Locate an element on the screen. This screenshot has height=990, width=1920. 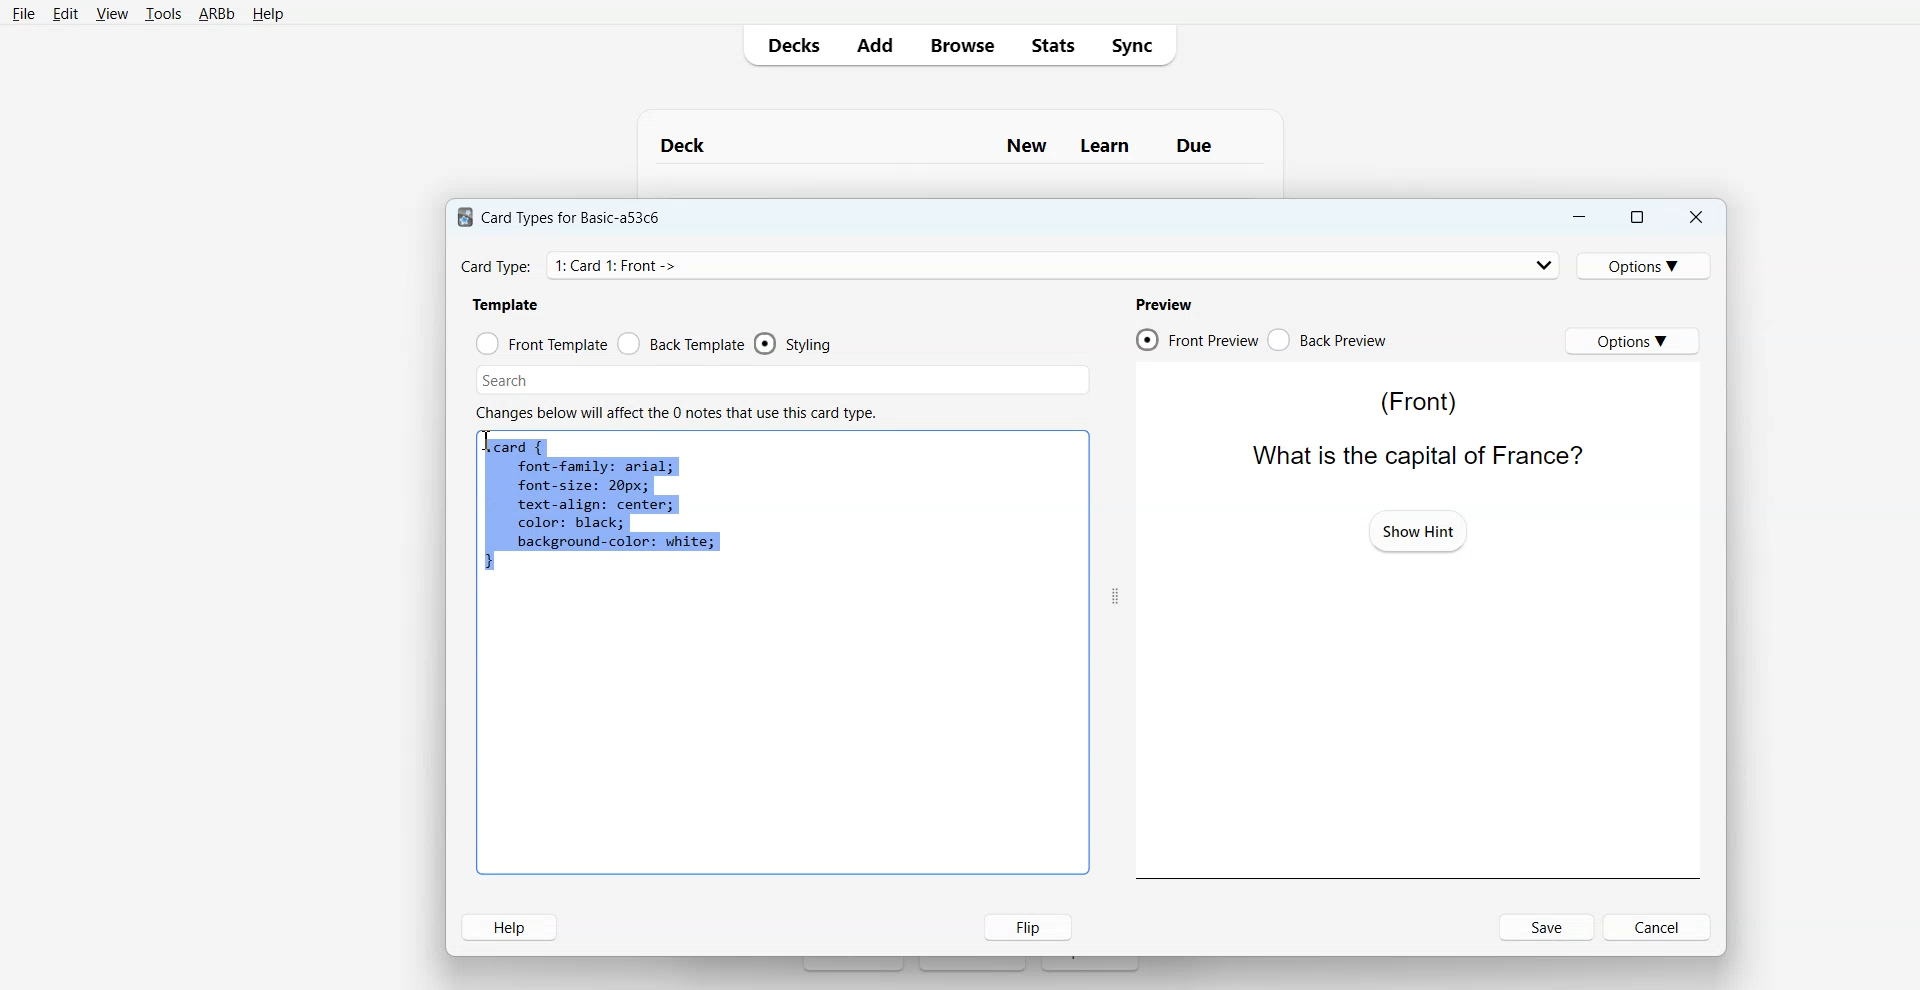
Help is located at coordinates (509, 927).